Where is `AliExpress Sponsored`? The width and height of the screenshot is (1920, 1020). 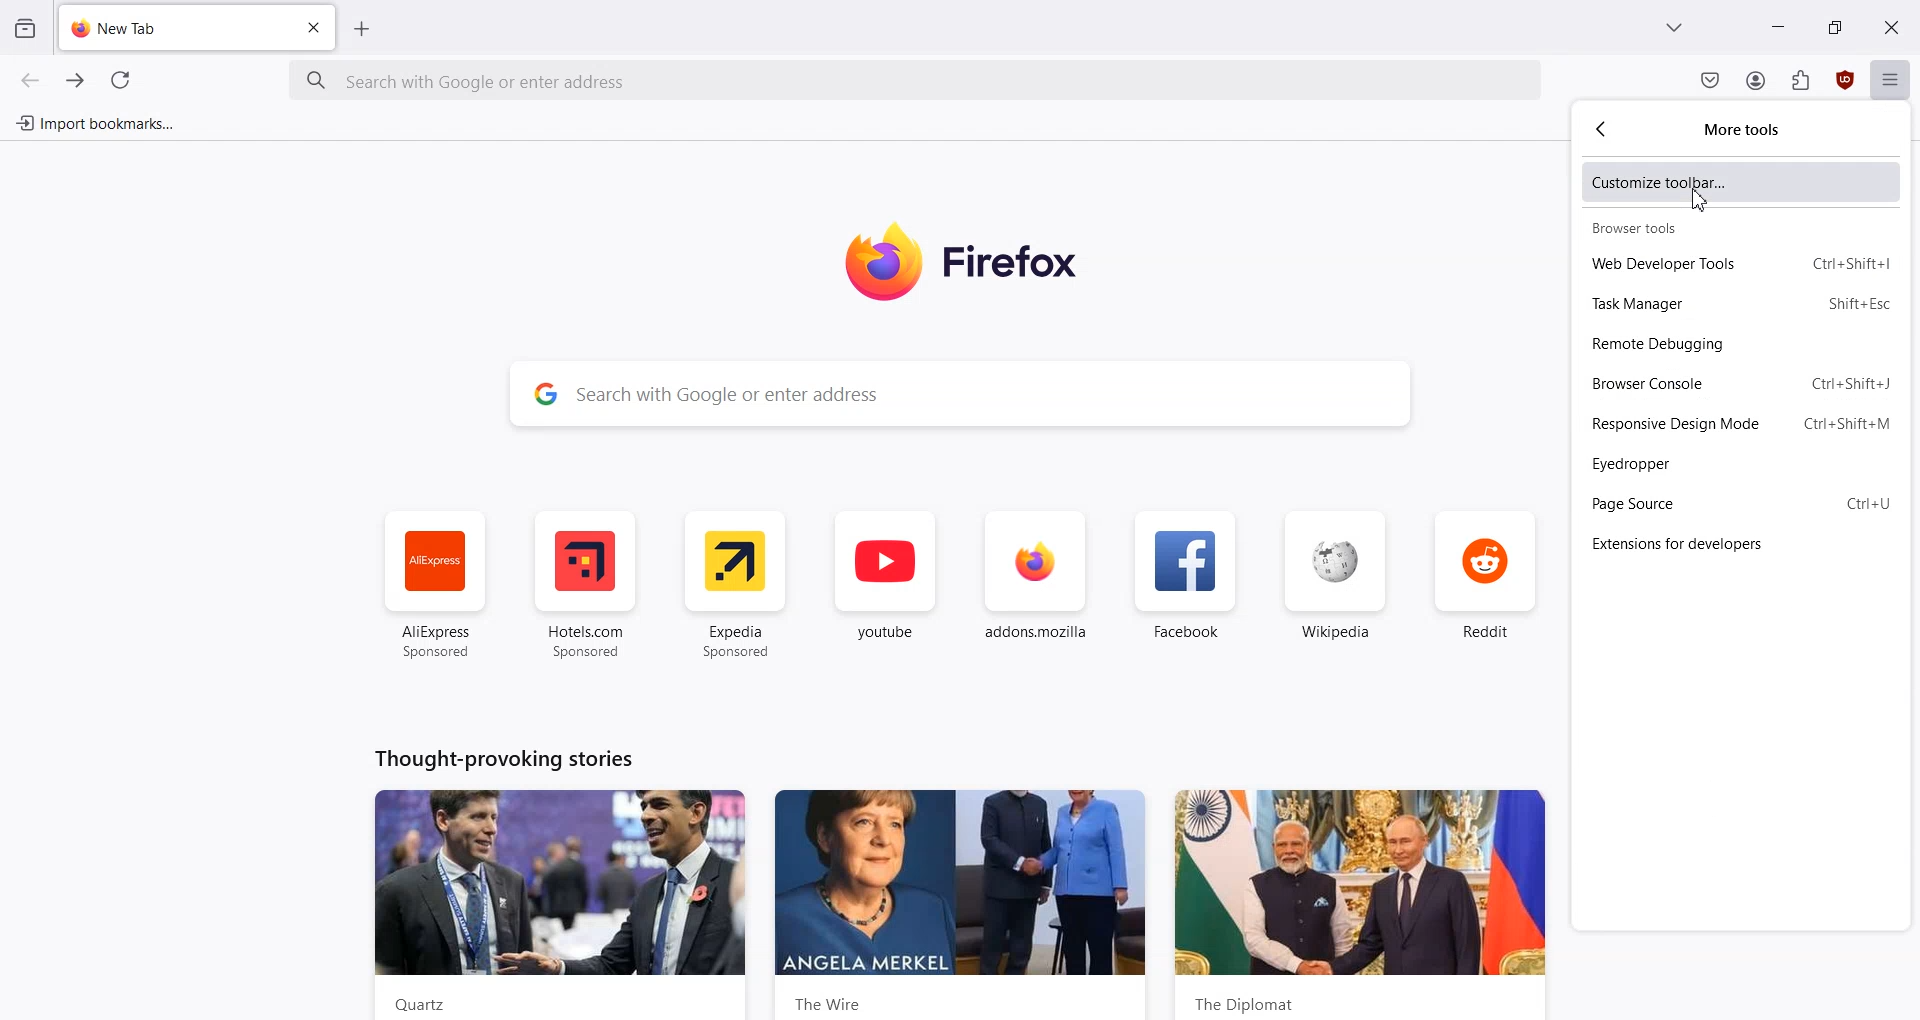
AliExpress Sponsored is located at coordinates (431, 585).